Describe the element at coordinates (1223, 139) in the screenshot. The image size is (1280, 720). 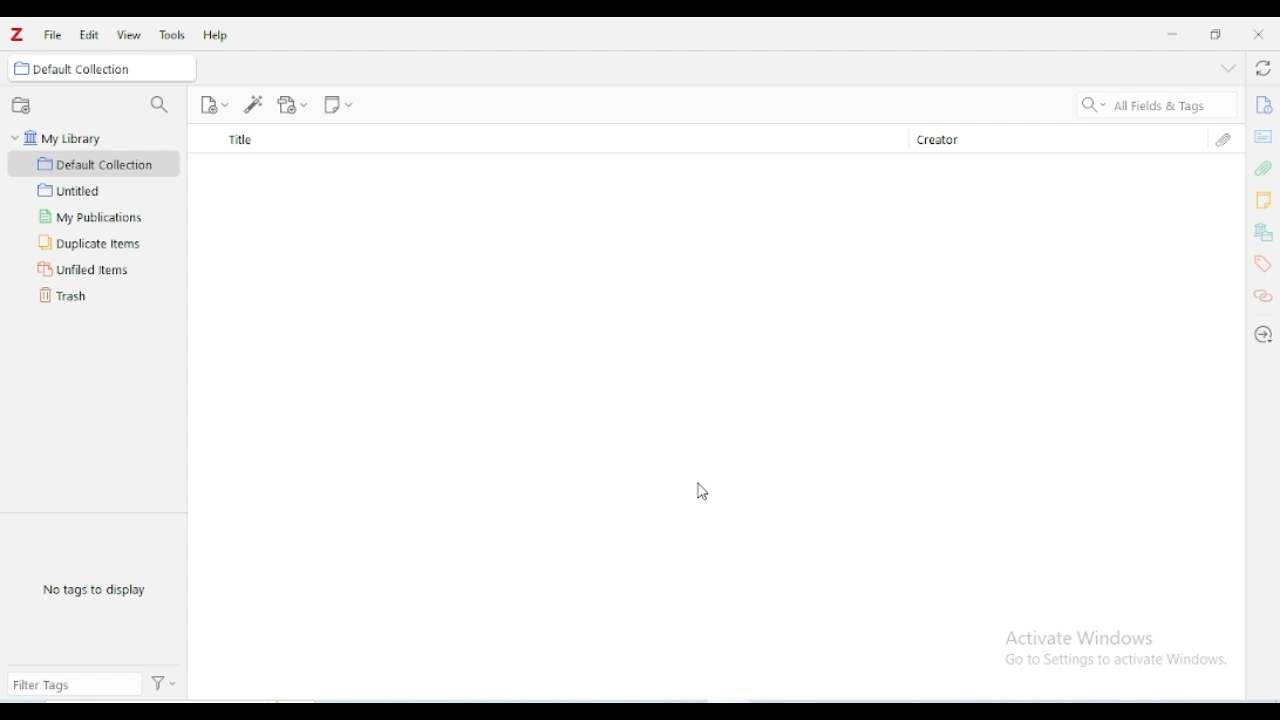
I see `attachments` at that location.